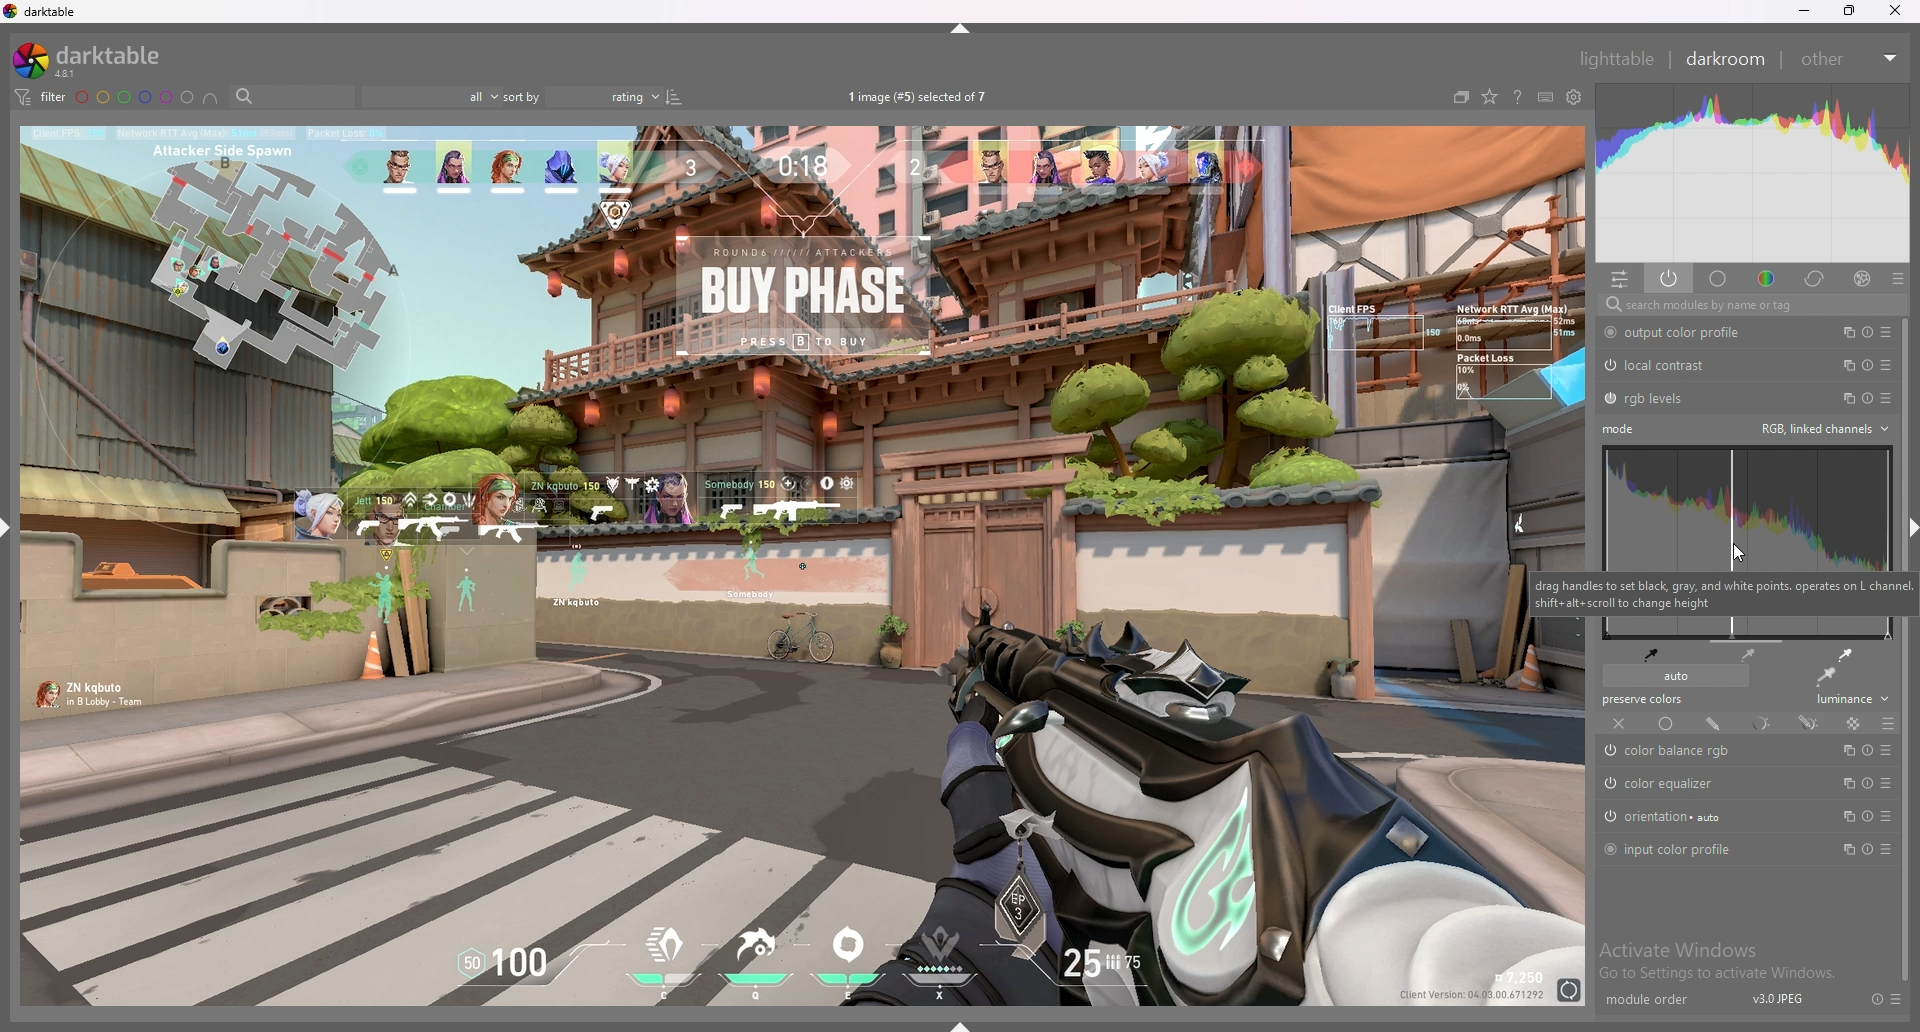 The width and height of the screenshot is (1920, 1032). I want to click on quick access panel, so click(1621, 279).